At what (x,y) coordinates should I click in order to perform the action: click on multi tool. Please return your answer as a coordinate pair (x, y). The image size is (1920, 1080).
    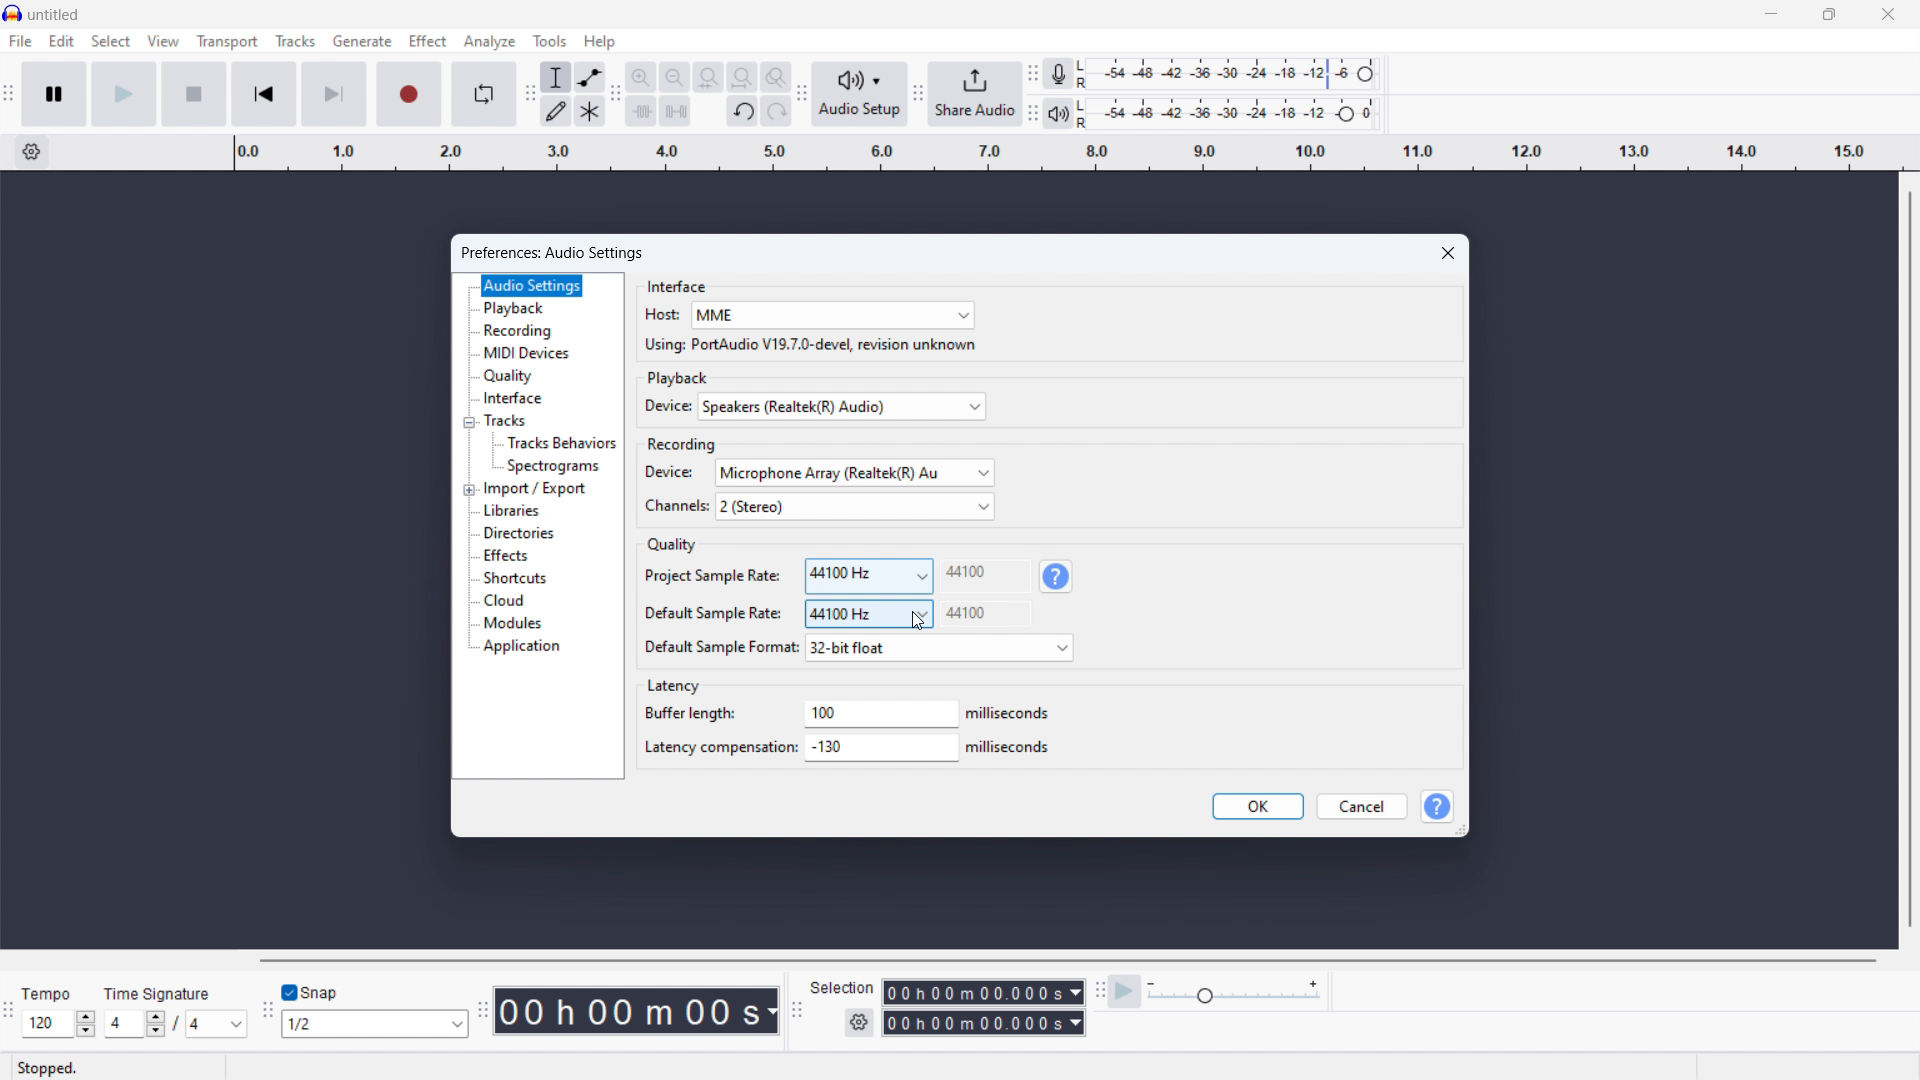
    Looking at the image, I should click on (590, 111).